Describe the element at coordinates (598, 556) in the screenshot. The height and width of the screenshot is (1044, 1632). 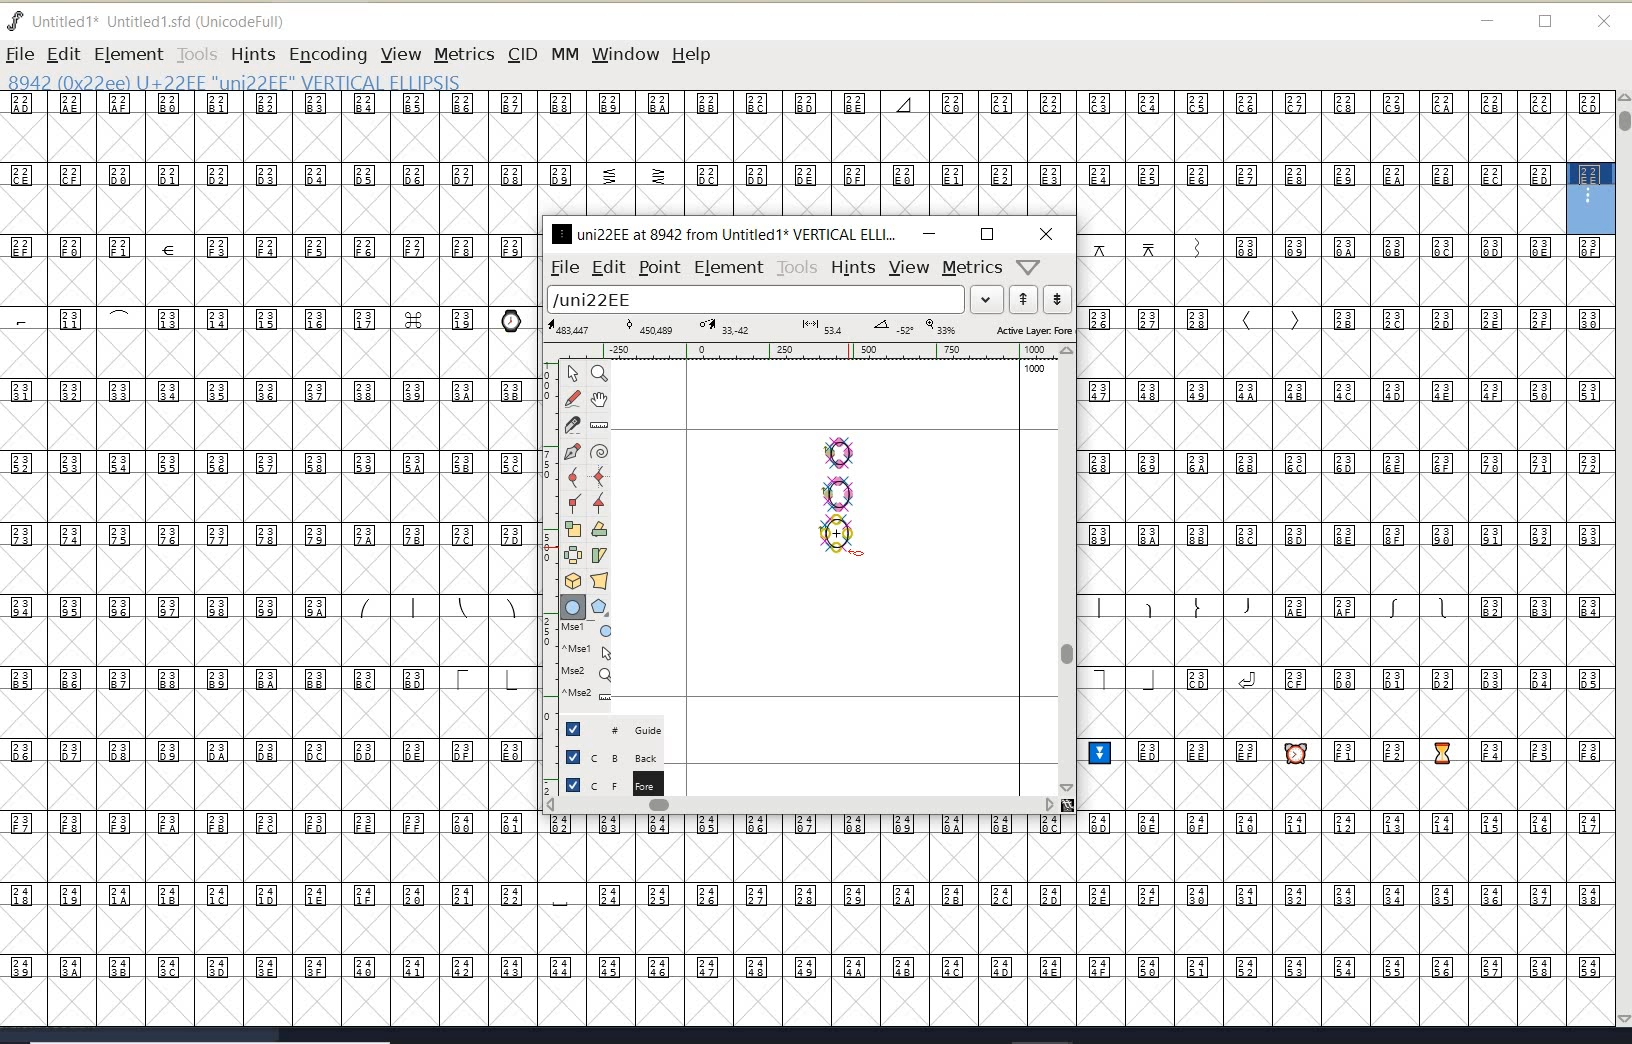
I see `skew the selection` at that location.